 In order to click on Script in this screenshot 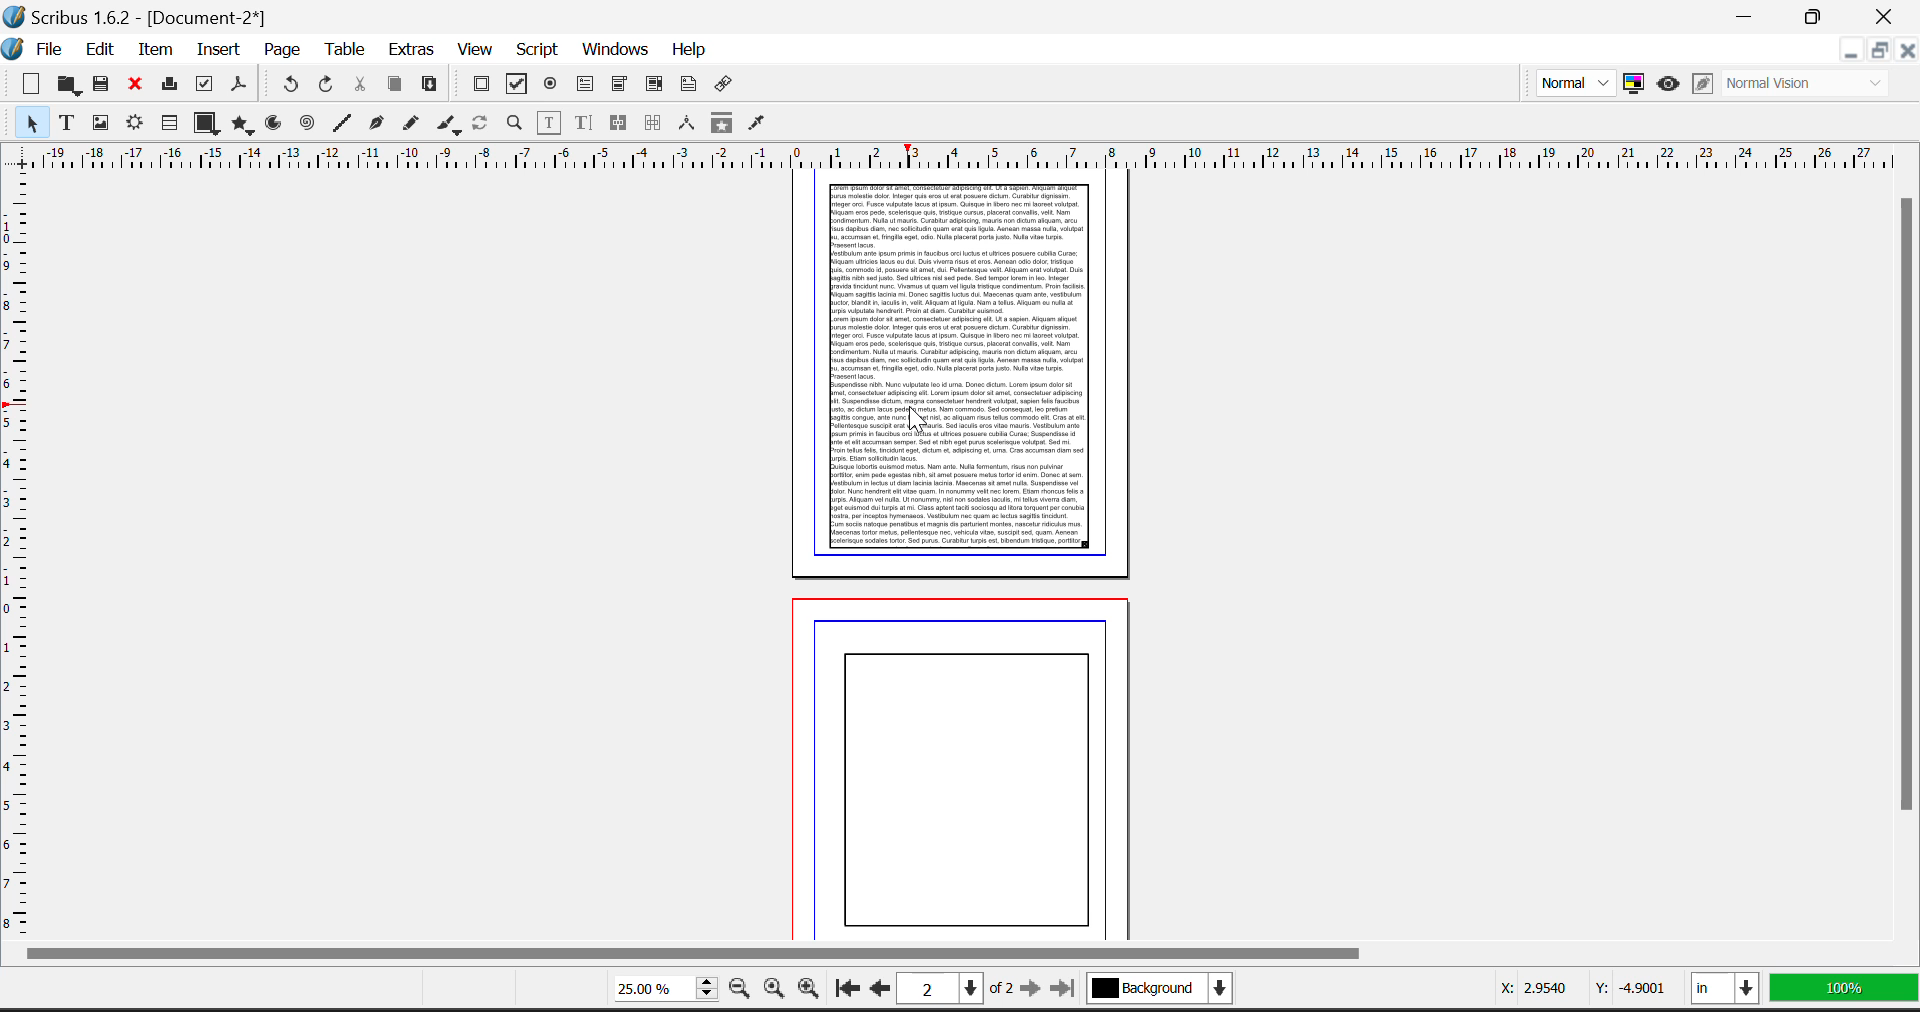, I will do `click(538, 51)`.